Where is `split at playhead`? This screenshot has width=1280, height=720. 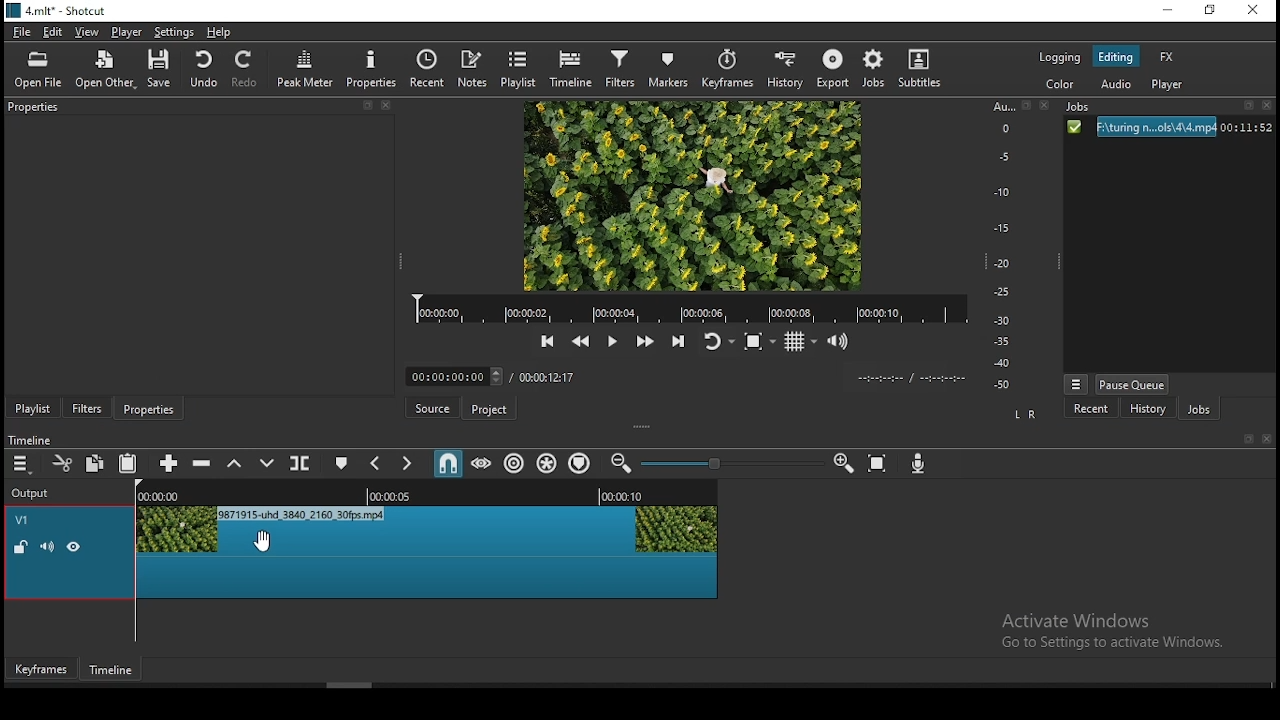 split at playhead is located at coordinates (297, 464).